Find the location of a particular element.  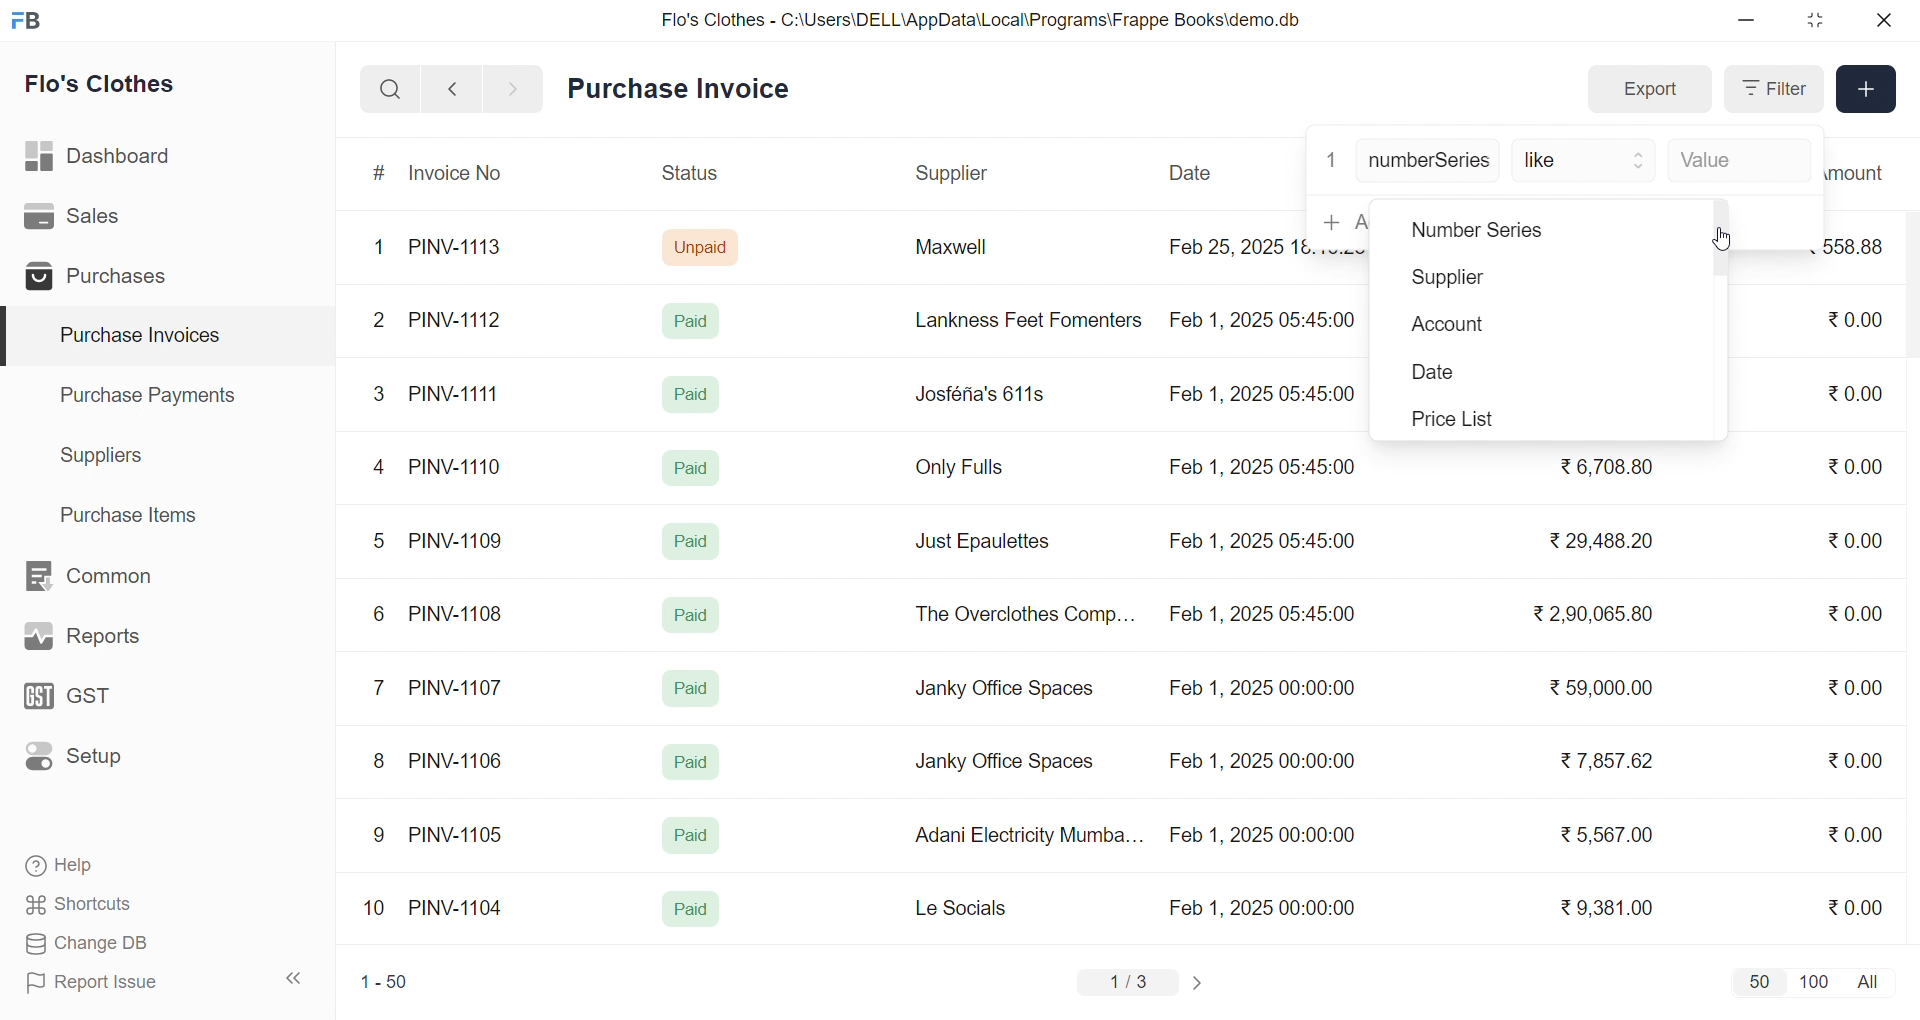

₹0.00 is located at coordinates (1844, 541).